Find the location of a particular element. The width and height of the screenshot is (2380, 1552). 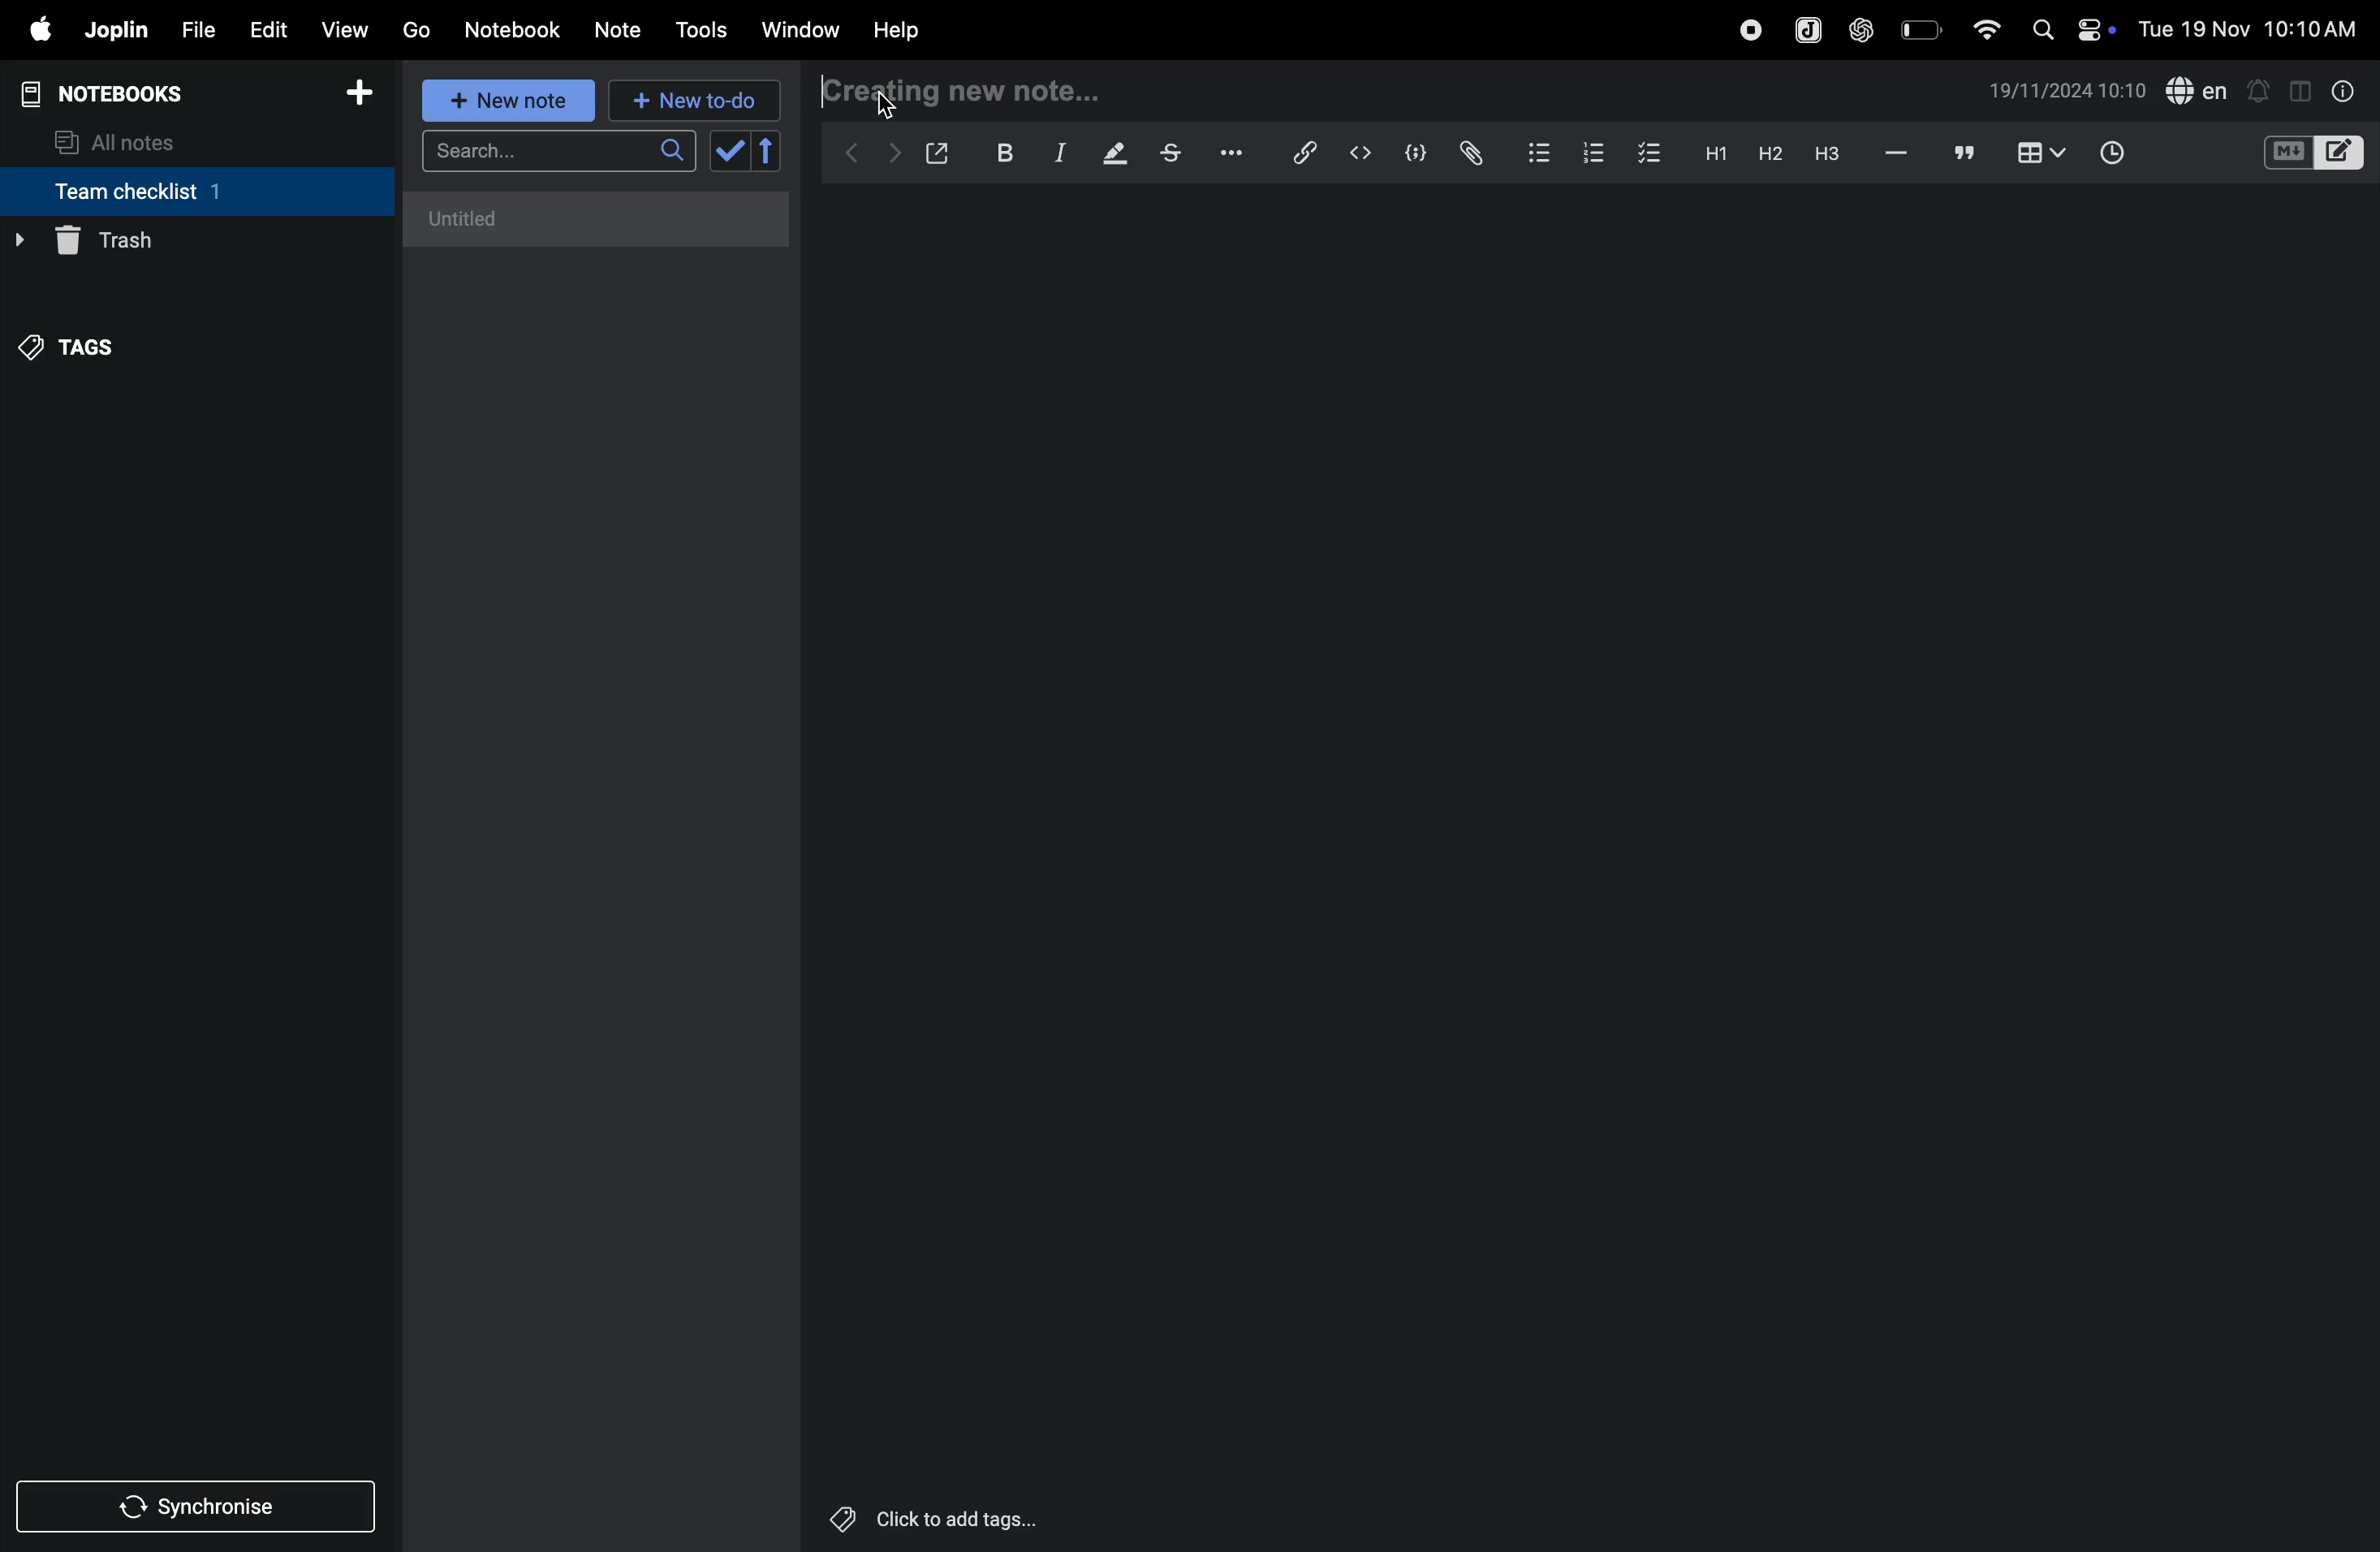

strike through is located at coordinates (1170, 153).